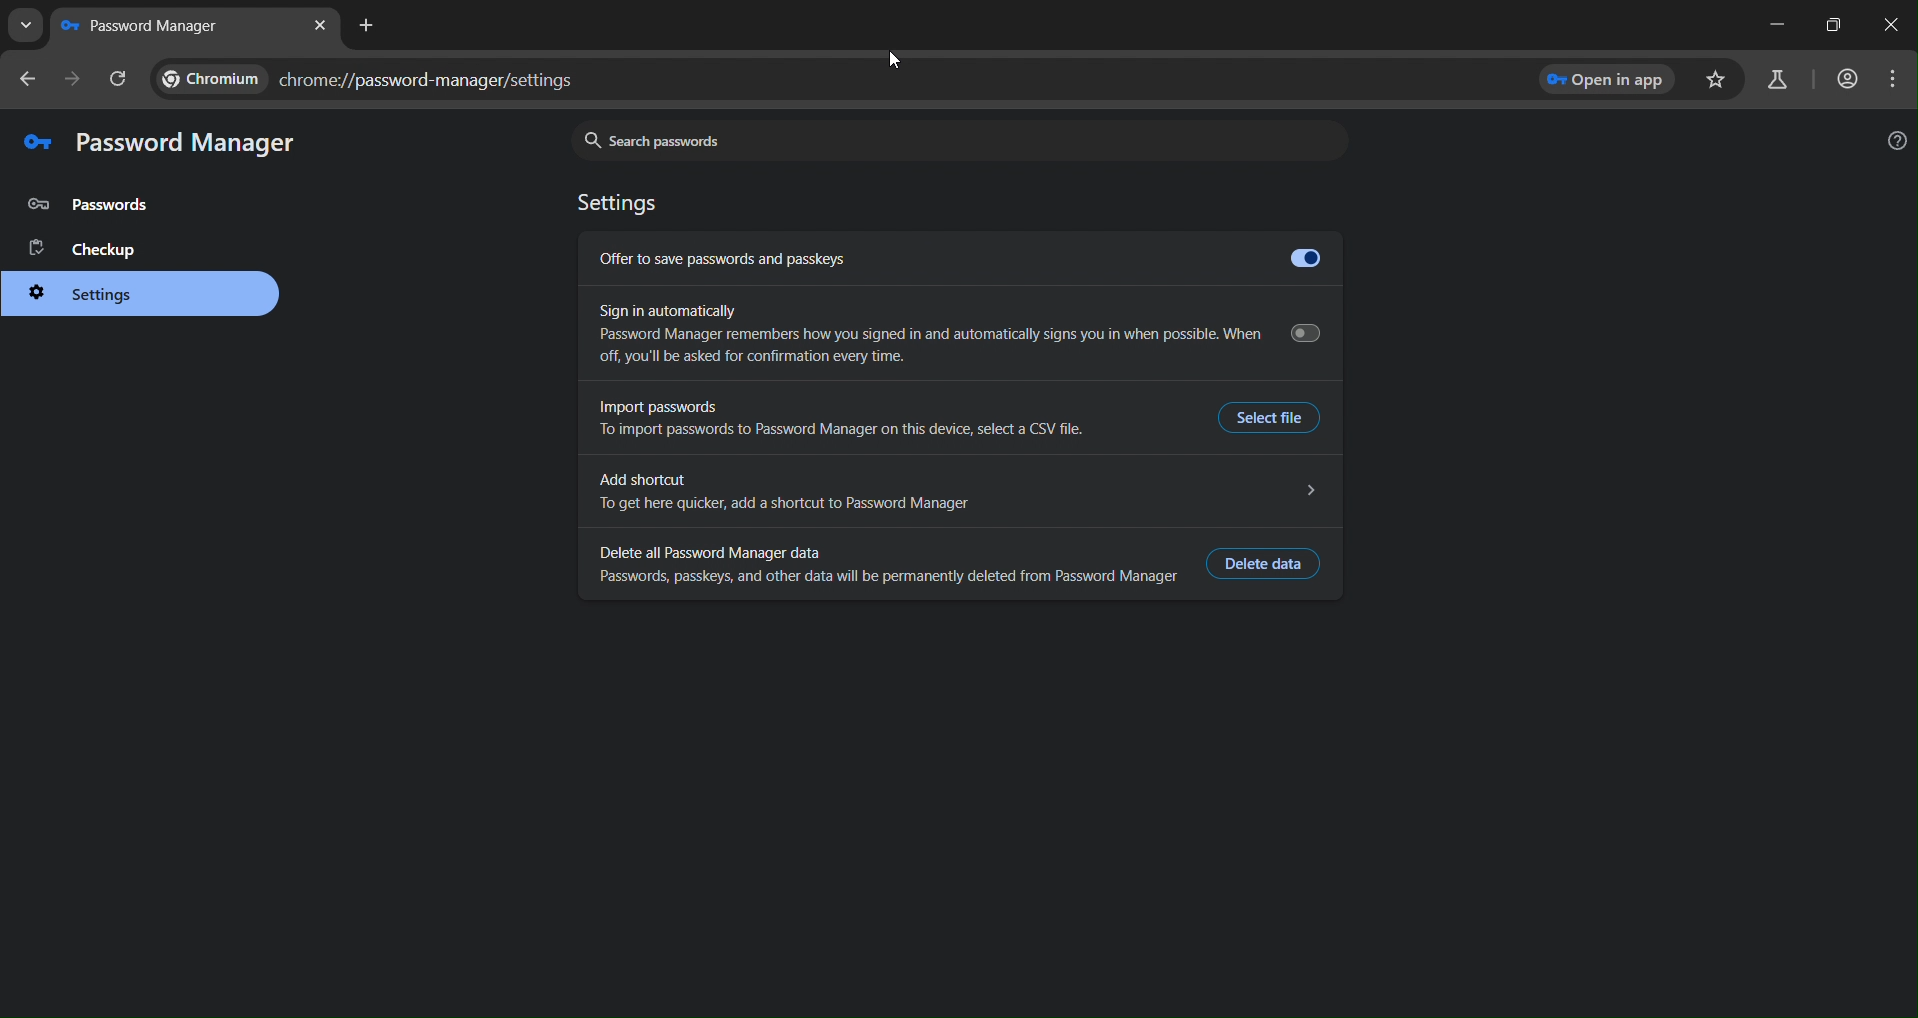 This screenshot has height=1018, width=1918. I want to click on search labs, so click(1781, 79).